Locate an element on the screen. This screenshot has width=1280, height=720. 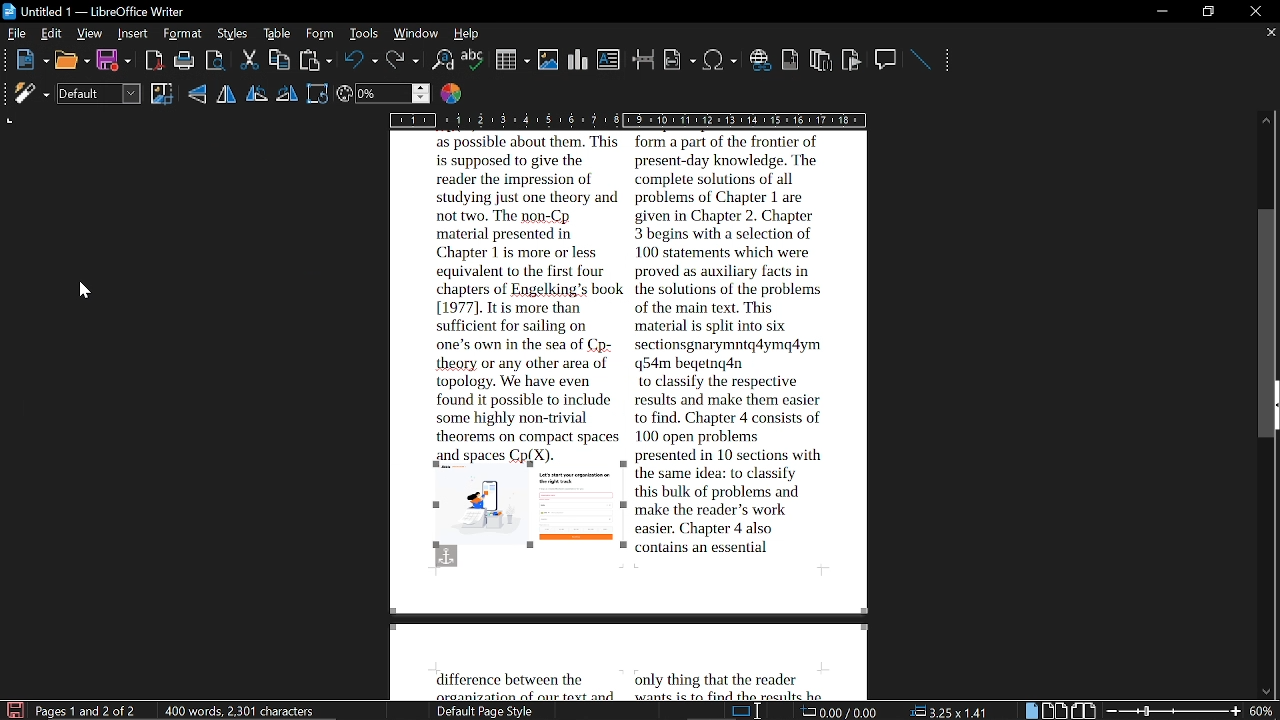
insert image is located at coordinates (546, 58).